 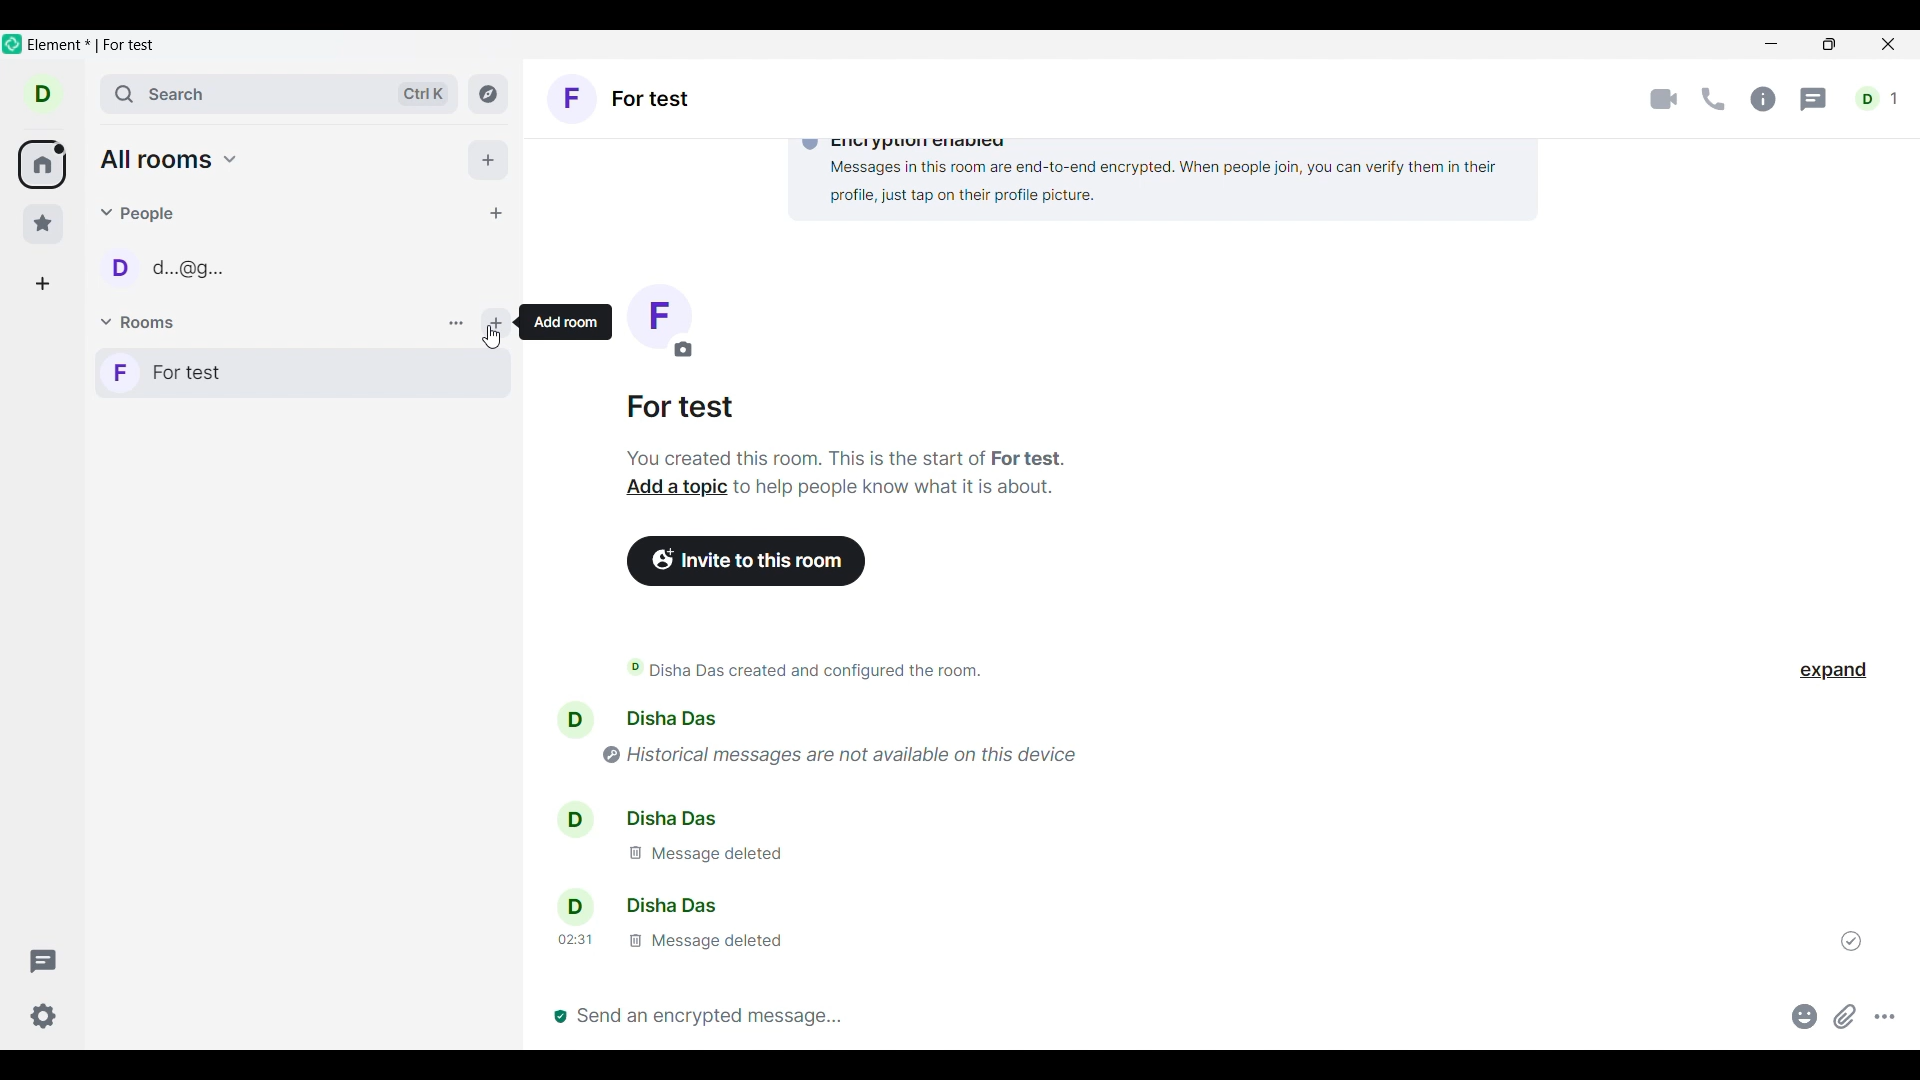 I want to click on Threads, so click(x=43, y=961).